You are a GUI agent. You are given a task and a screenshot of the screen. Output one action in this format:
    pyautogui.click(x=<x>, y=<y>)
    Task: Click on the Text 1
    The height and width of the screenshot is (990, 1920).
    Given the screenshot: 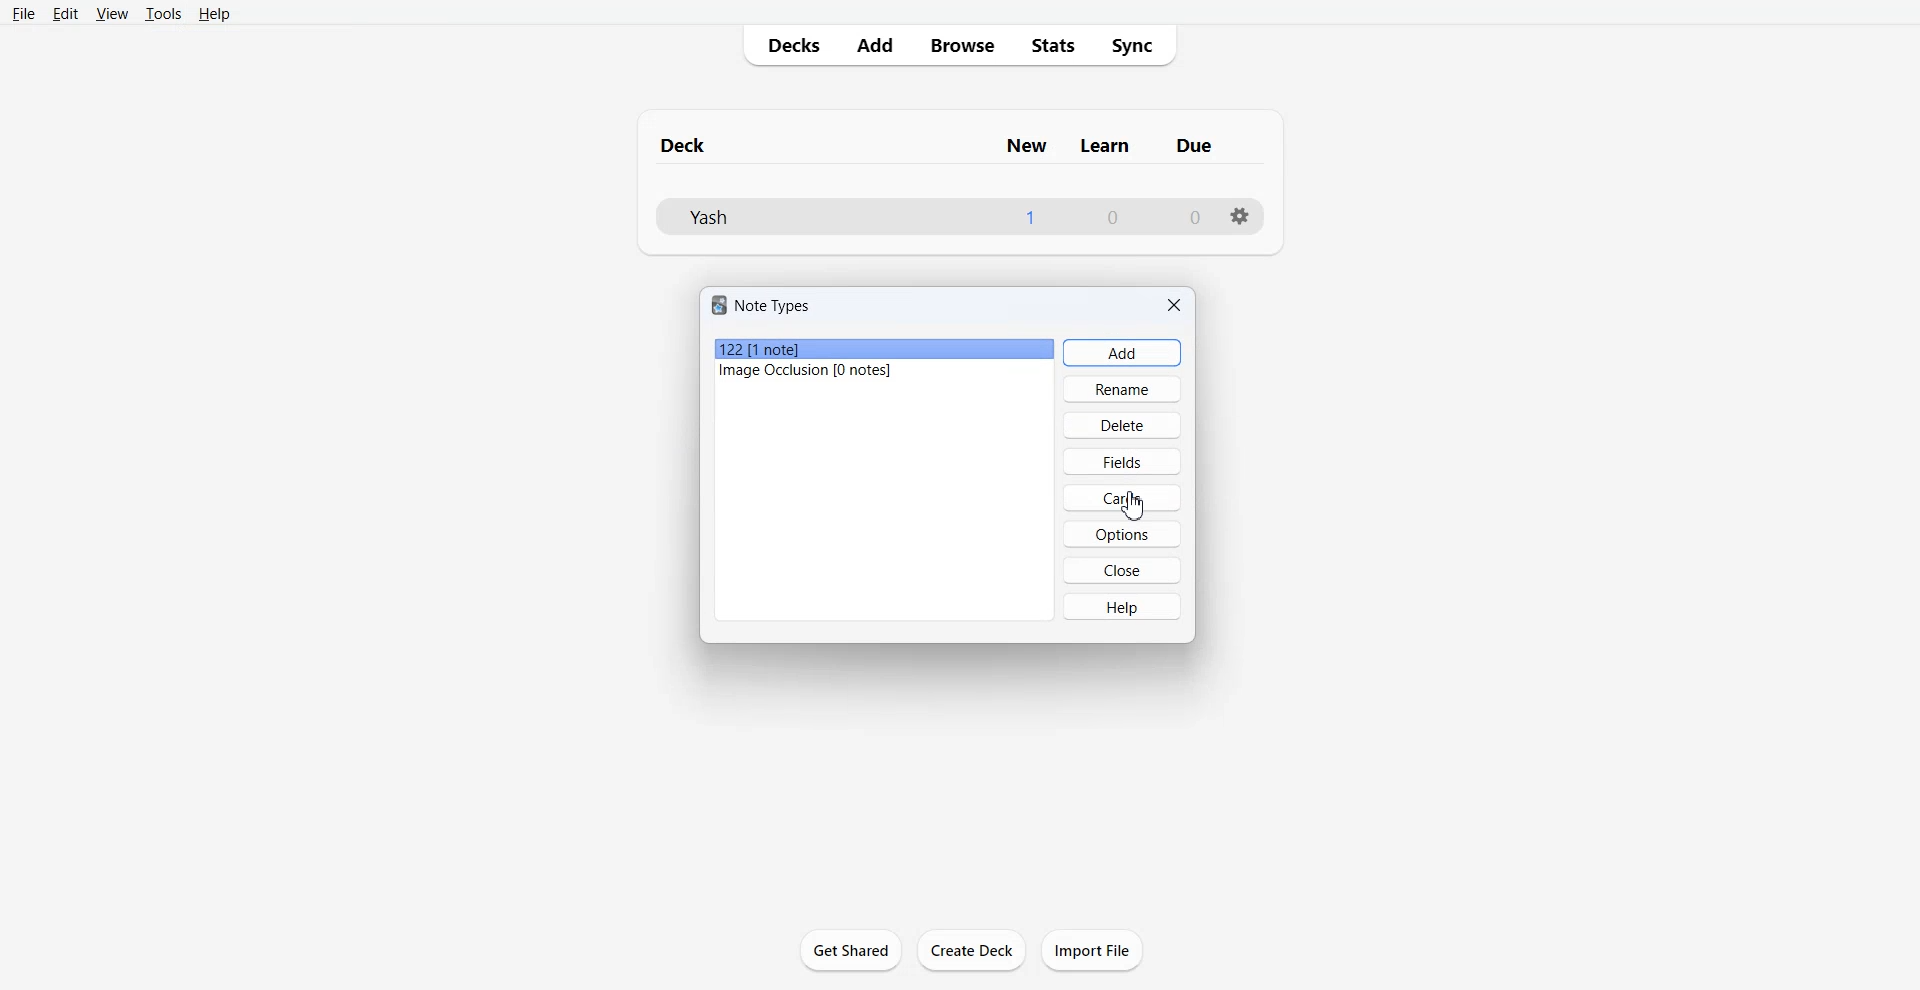 What is the action you would take?
    pyautogui.click(x=941, y=146)
    